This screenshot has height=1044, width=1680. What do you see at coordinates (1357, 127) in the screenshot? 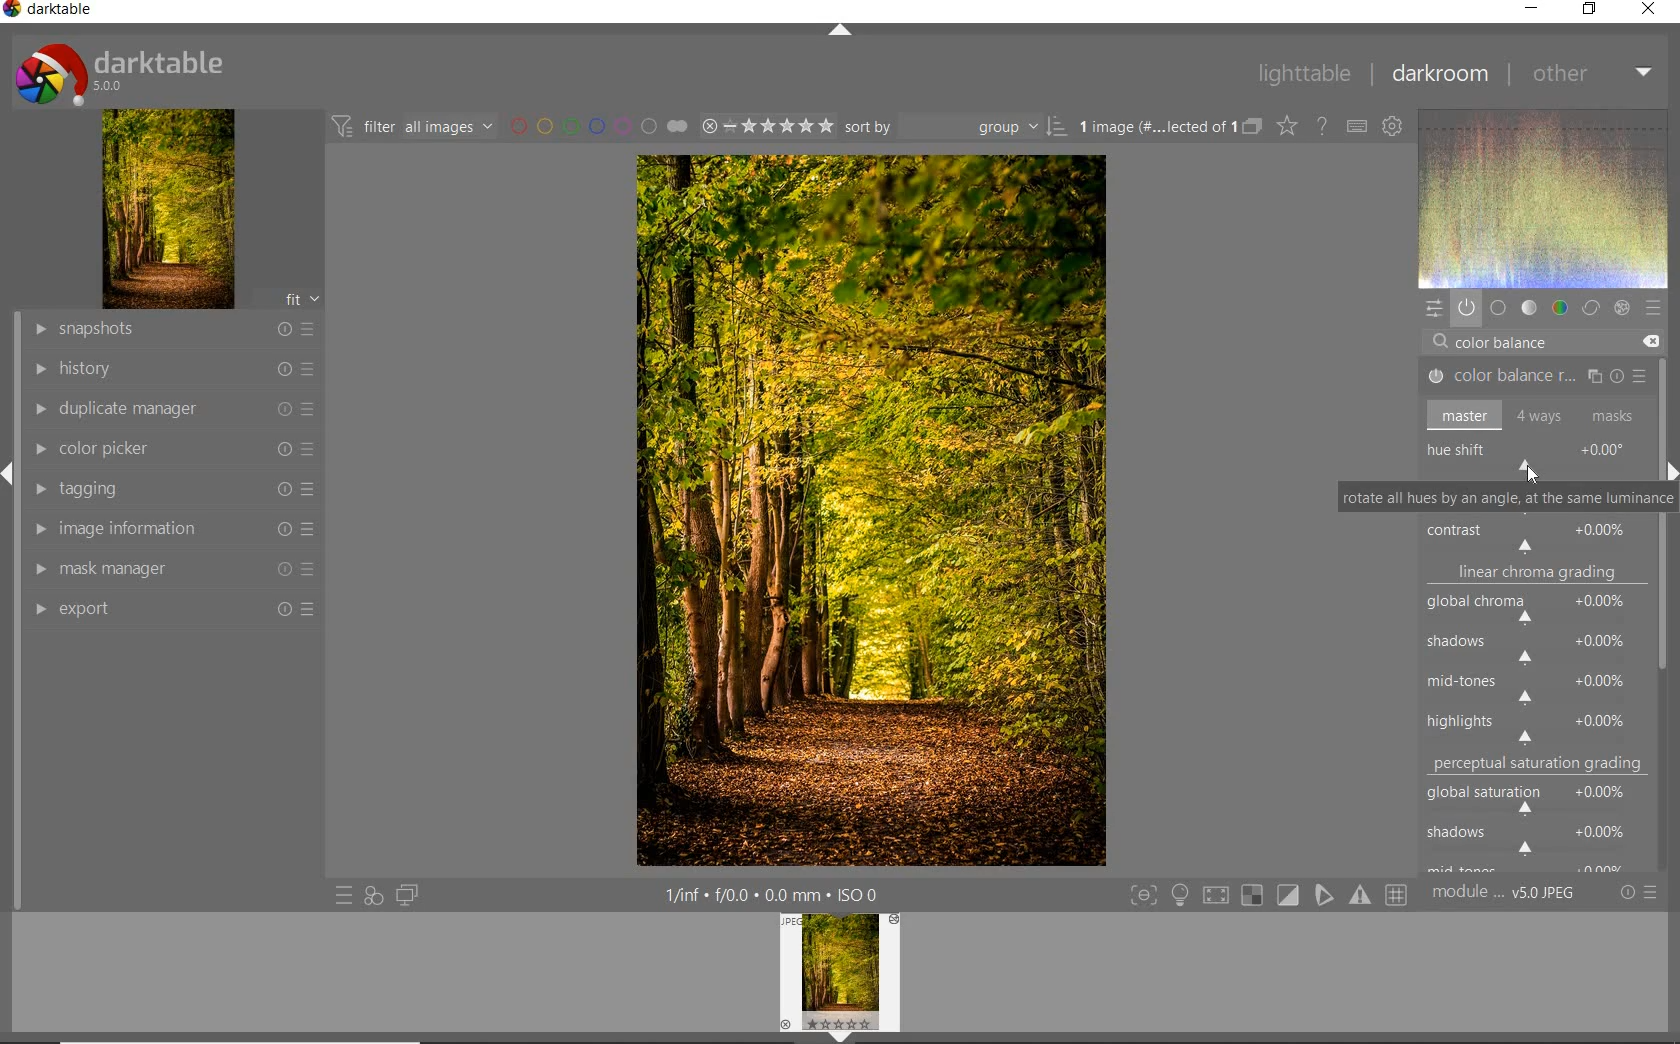
I see `define keyboard shortcut` at bounding box center [1357, 127].